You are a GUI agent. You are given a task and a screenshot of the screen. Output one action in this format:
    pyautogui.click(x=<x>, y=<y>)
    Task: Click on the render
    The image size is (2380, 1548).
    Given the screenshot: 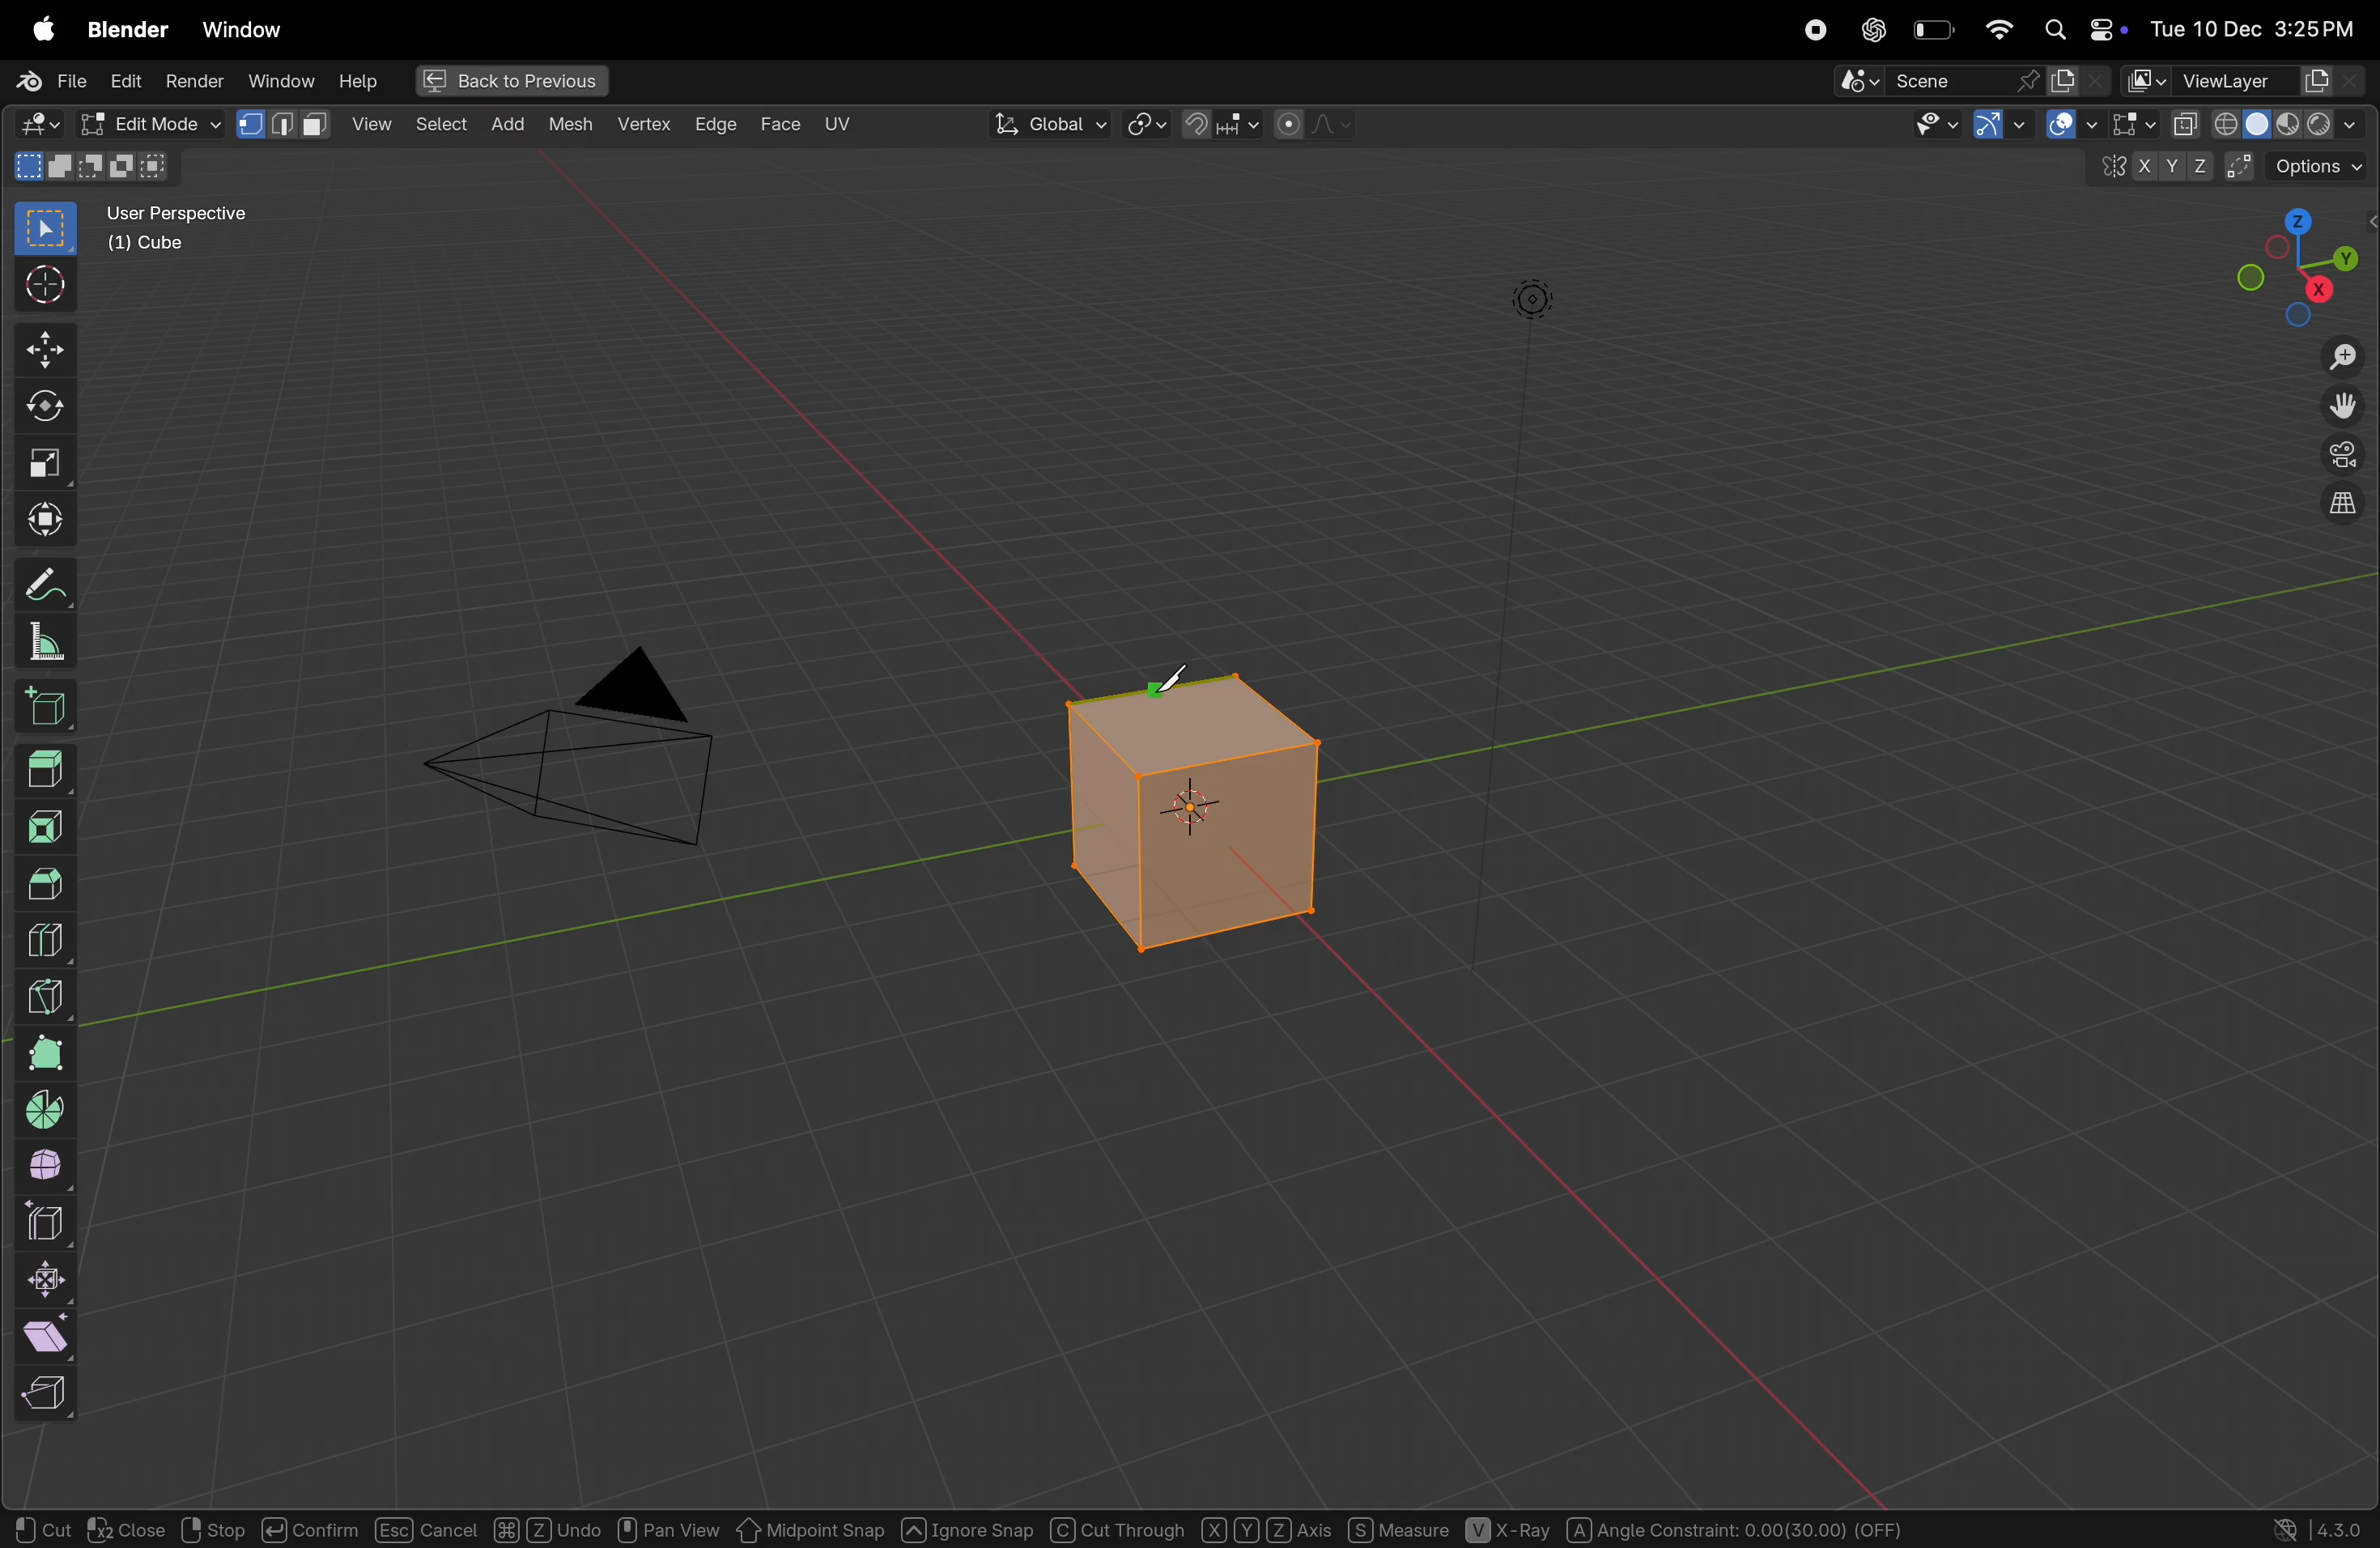 What is the action you would take?
    pyautogui.click(x=197, y=80)
    